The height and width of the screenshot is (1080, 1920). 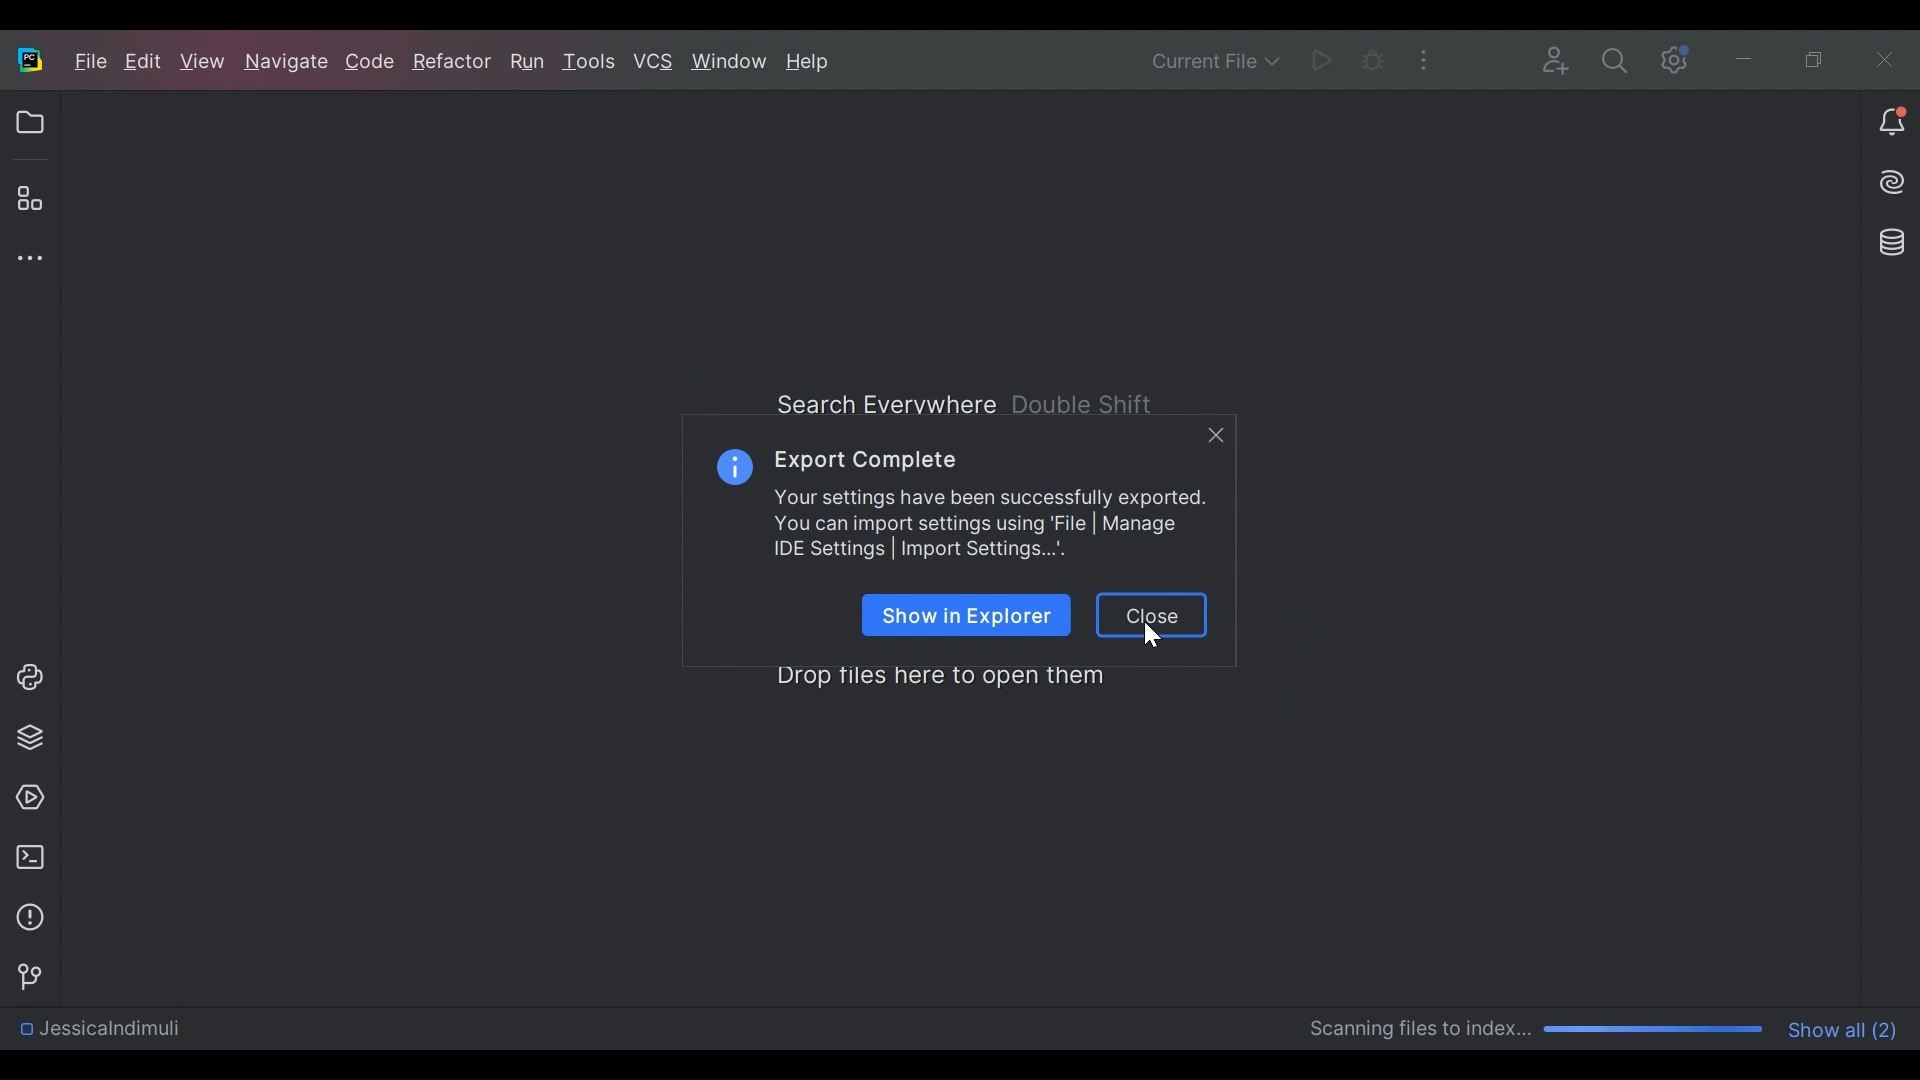 I want to click on Tools, so click(x=593, y=63).